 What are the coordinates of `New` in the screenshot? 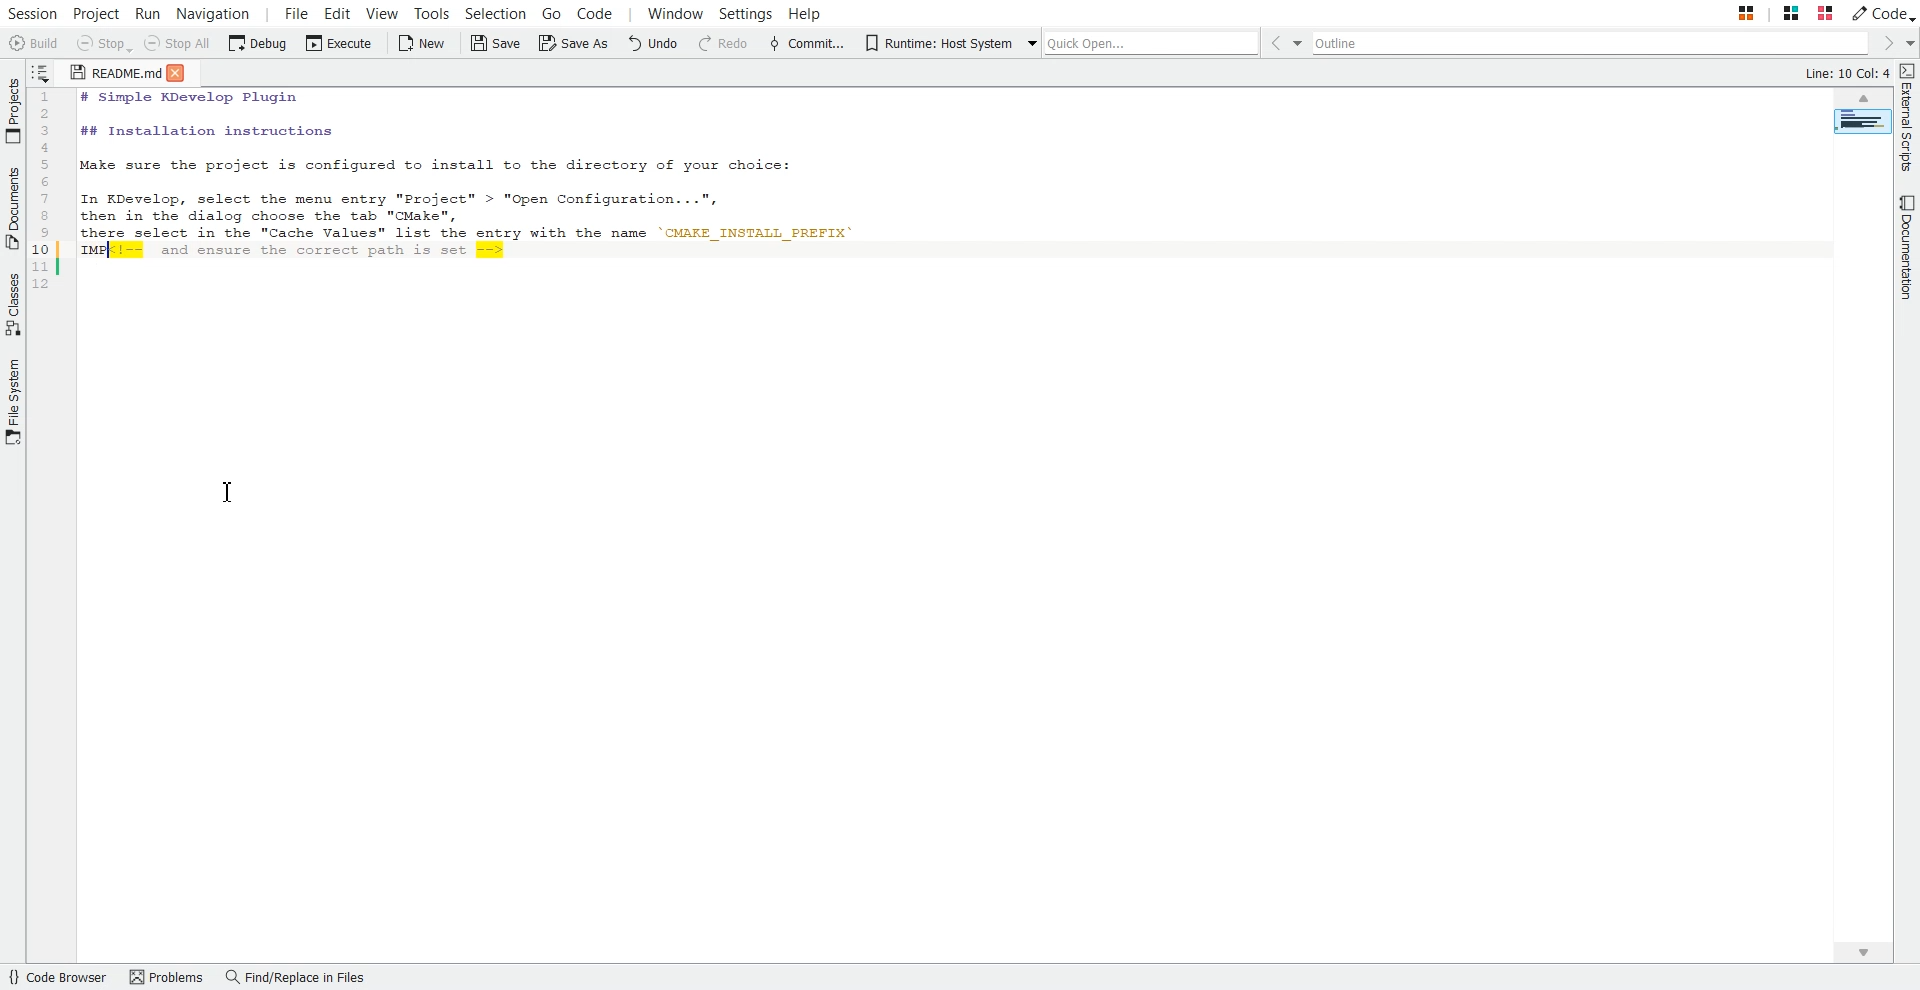 It's located at (424, 44).